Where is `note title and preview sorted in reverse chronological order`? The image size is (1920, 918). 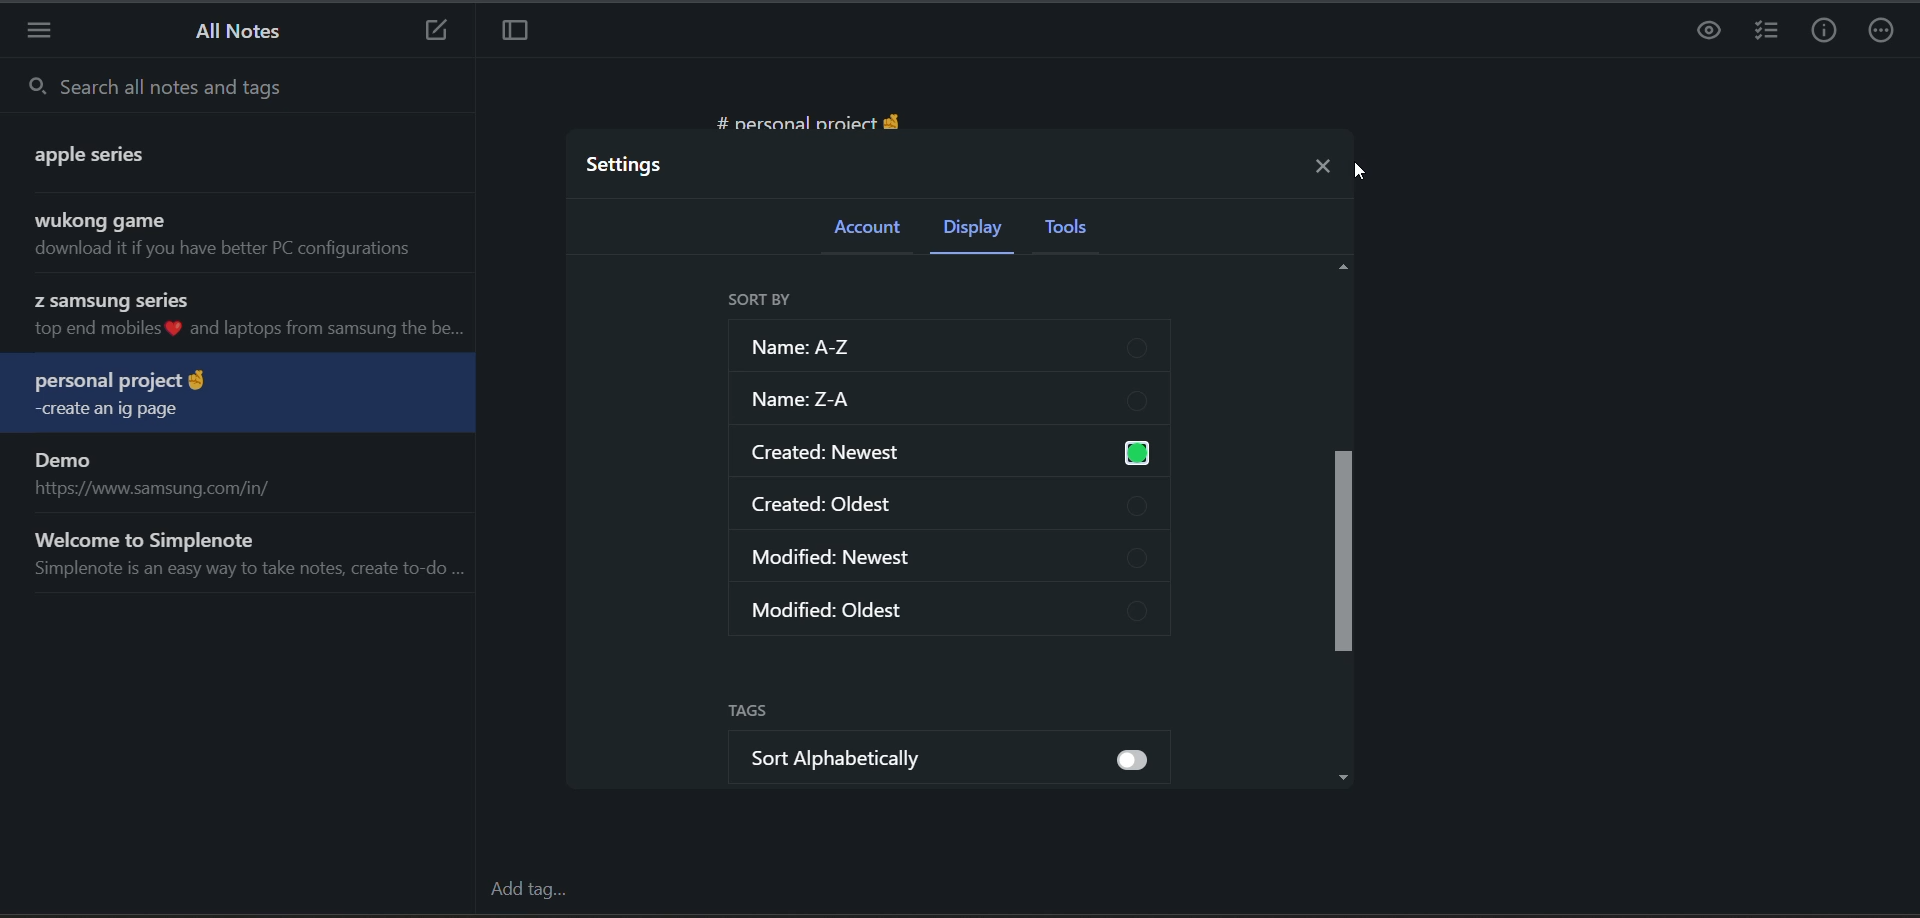 note title and preview sorted in reverse chronological order is located at coordinates (252, 472).